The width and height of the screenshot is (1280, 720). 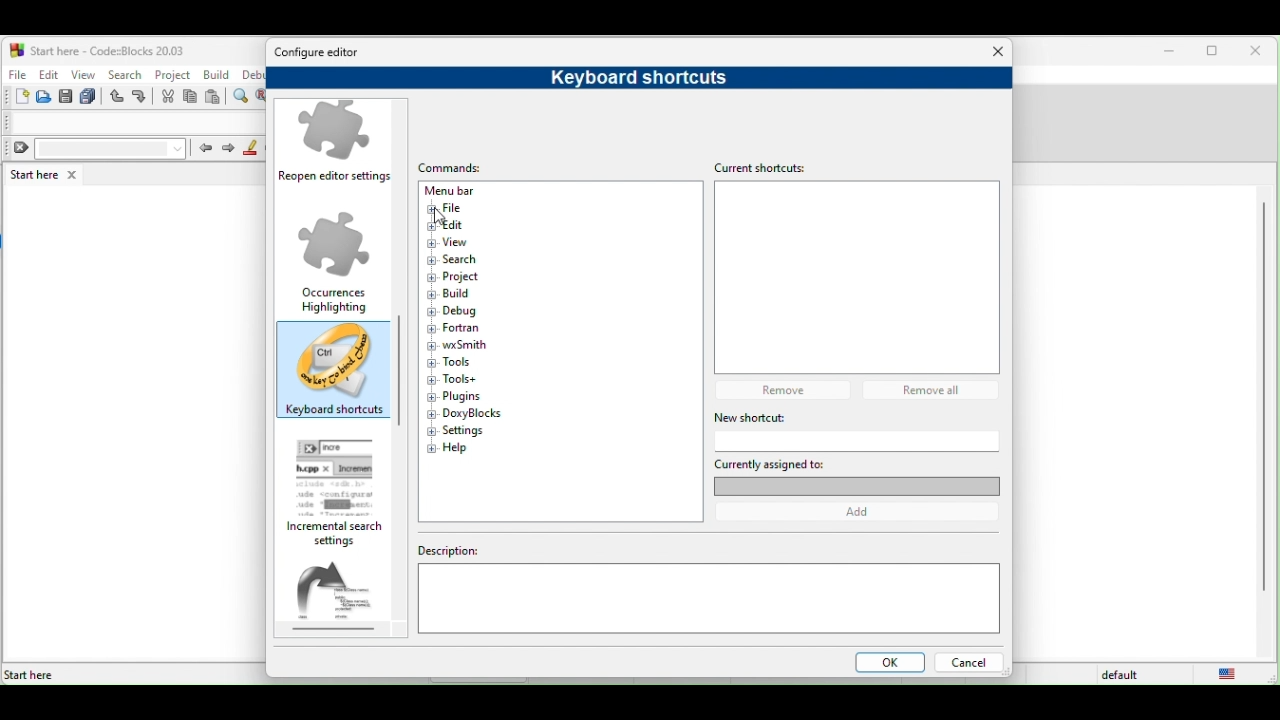 I want to click on wxsmith, so click(x=458, y=344).